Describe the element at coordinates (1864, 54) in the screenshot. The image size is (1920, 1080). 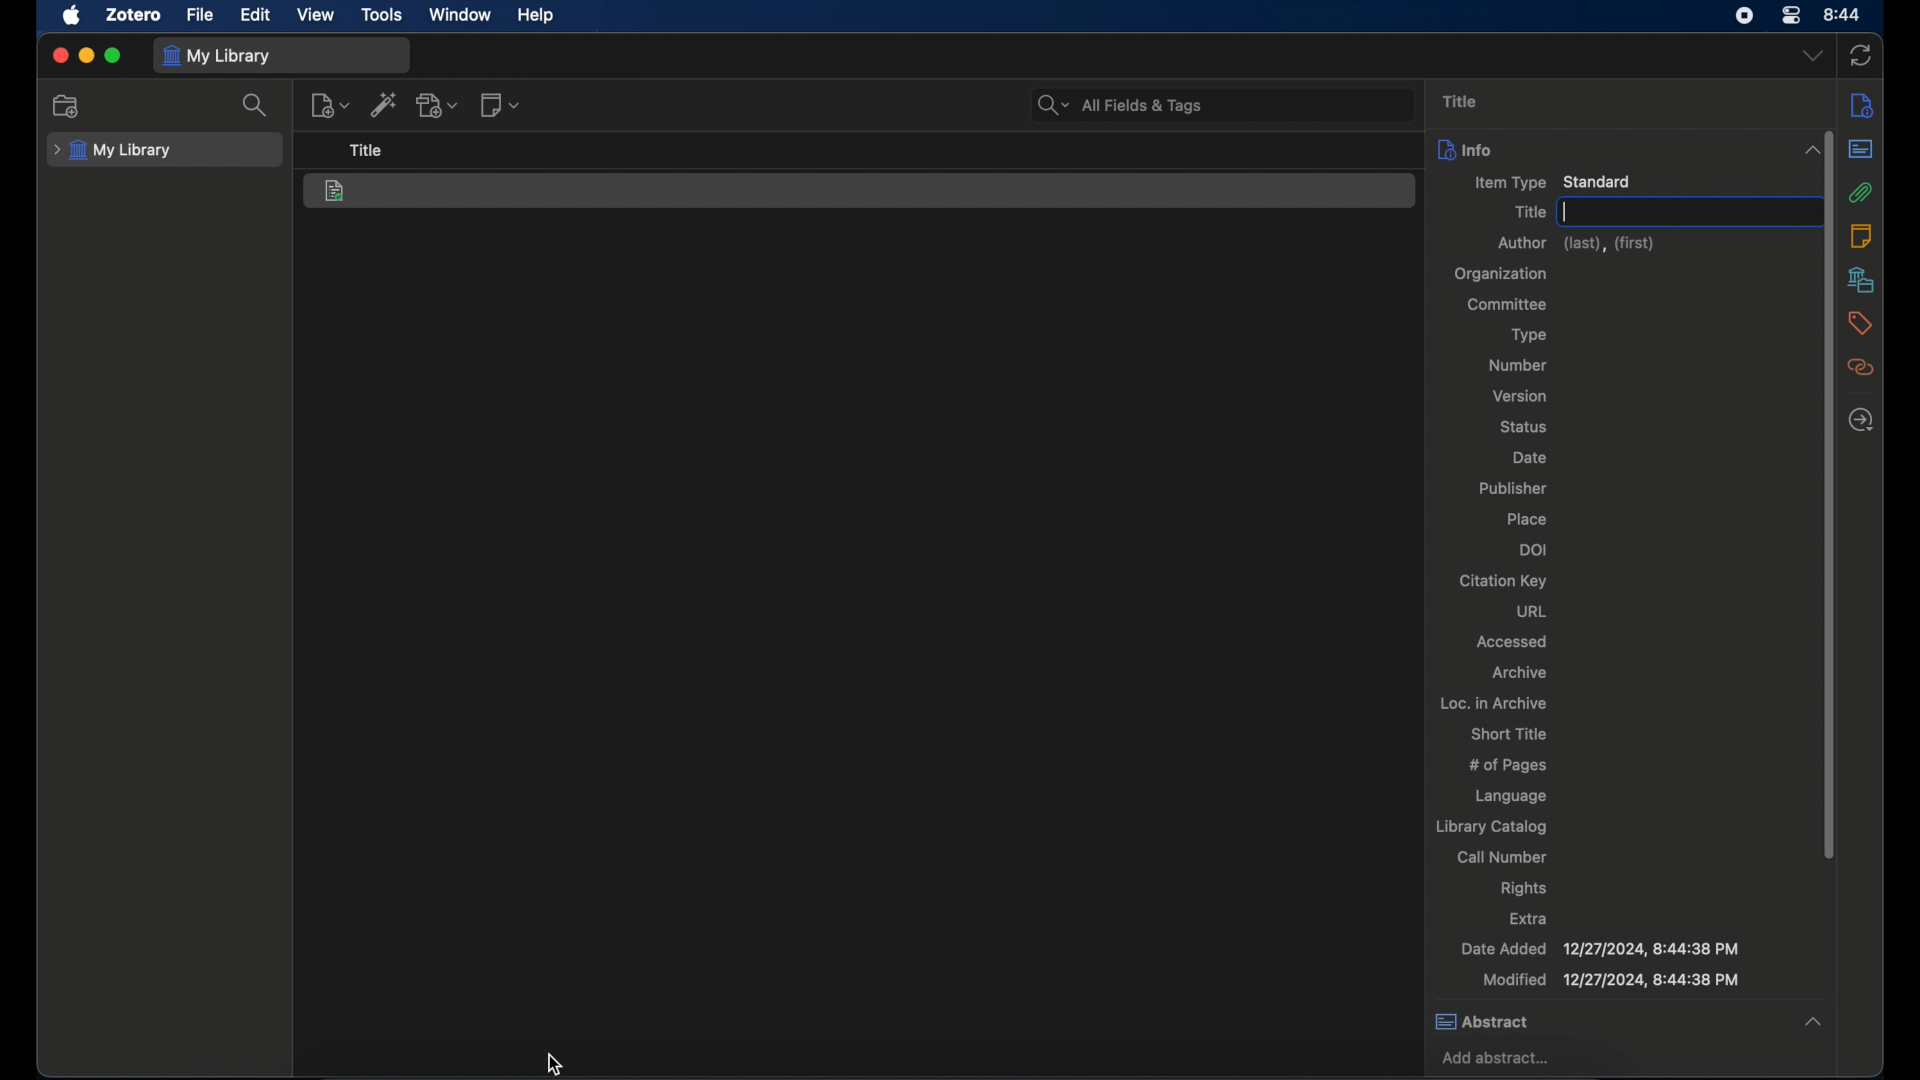
I see `sync` at that location.